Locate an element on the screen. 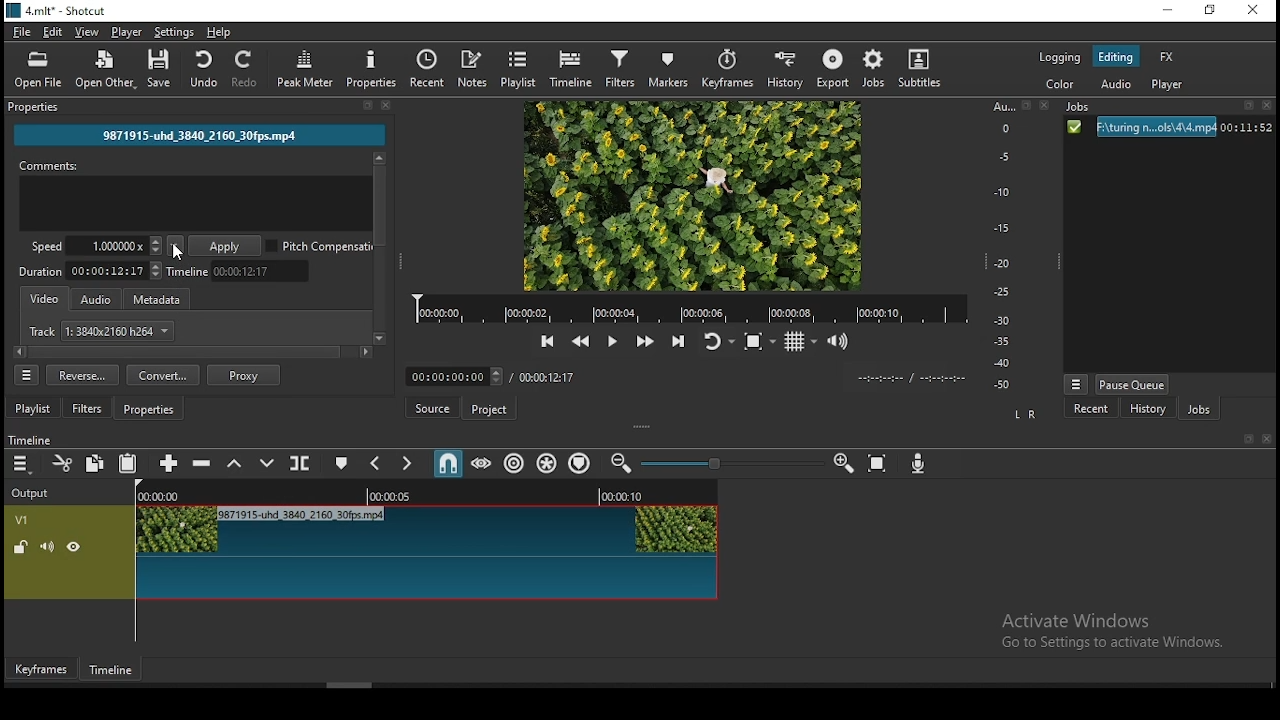 The image size is (1280, 720). properties is located at coordinates (34, 105).